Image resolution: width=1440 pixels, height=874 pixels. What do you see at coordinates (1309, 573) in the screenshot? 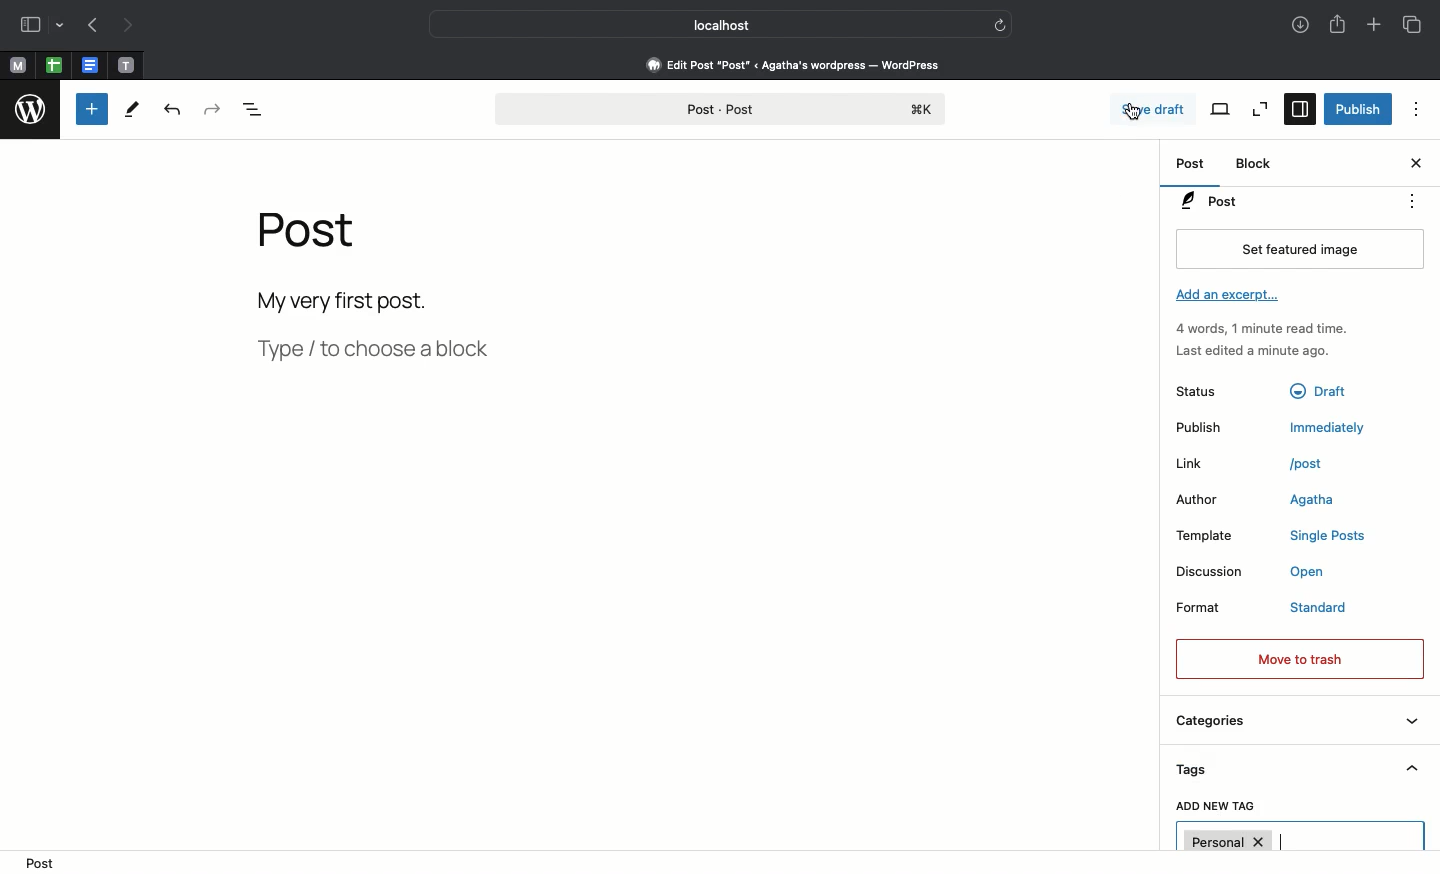
I see `open` at bounding box center [1309, 573].